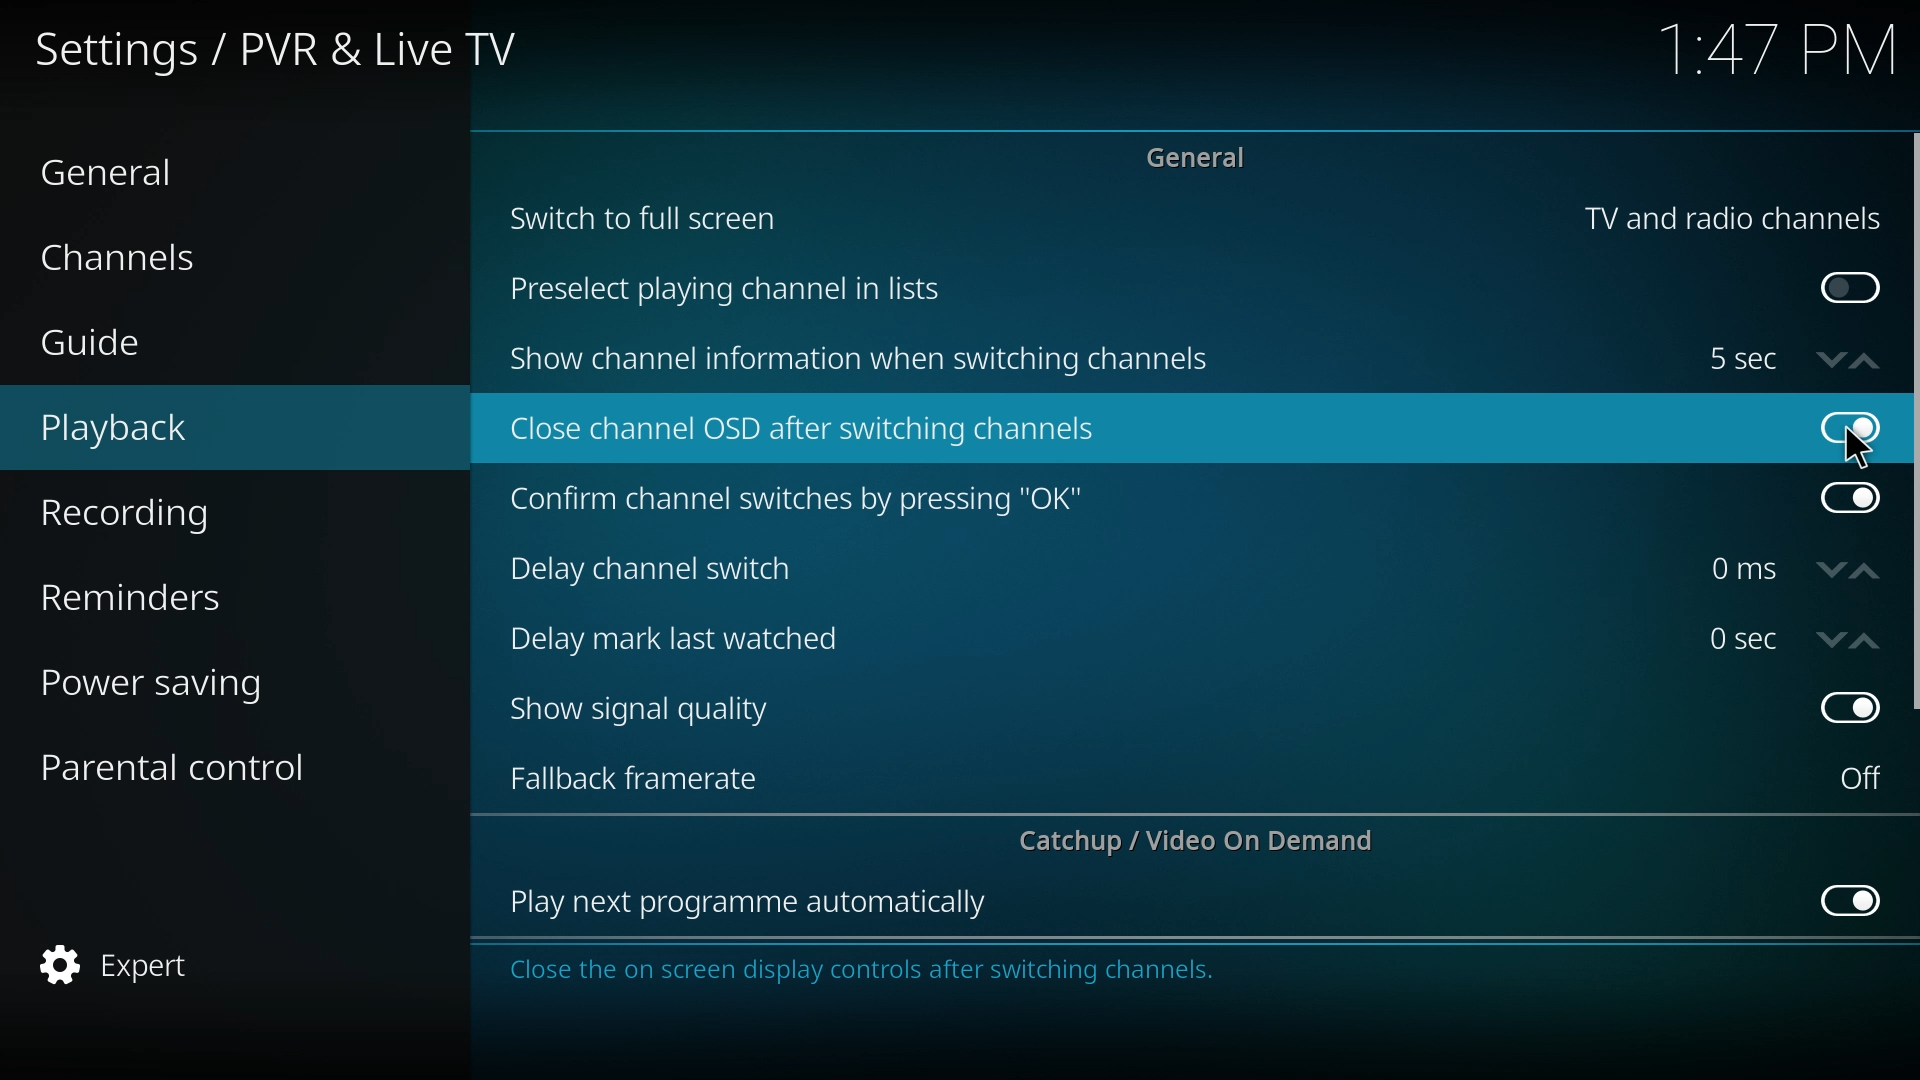 This screenshot has height=1080, width=1920. What do you see at coordinates (1865, 361) in the screenshot?
I see `increase time` at bounding box center [1865, 361].